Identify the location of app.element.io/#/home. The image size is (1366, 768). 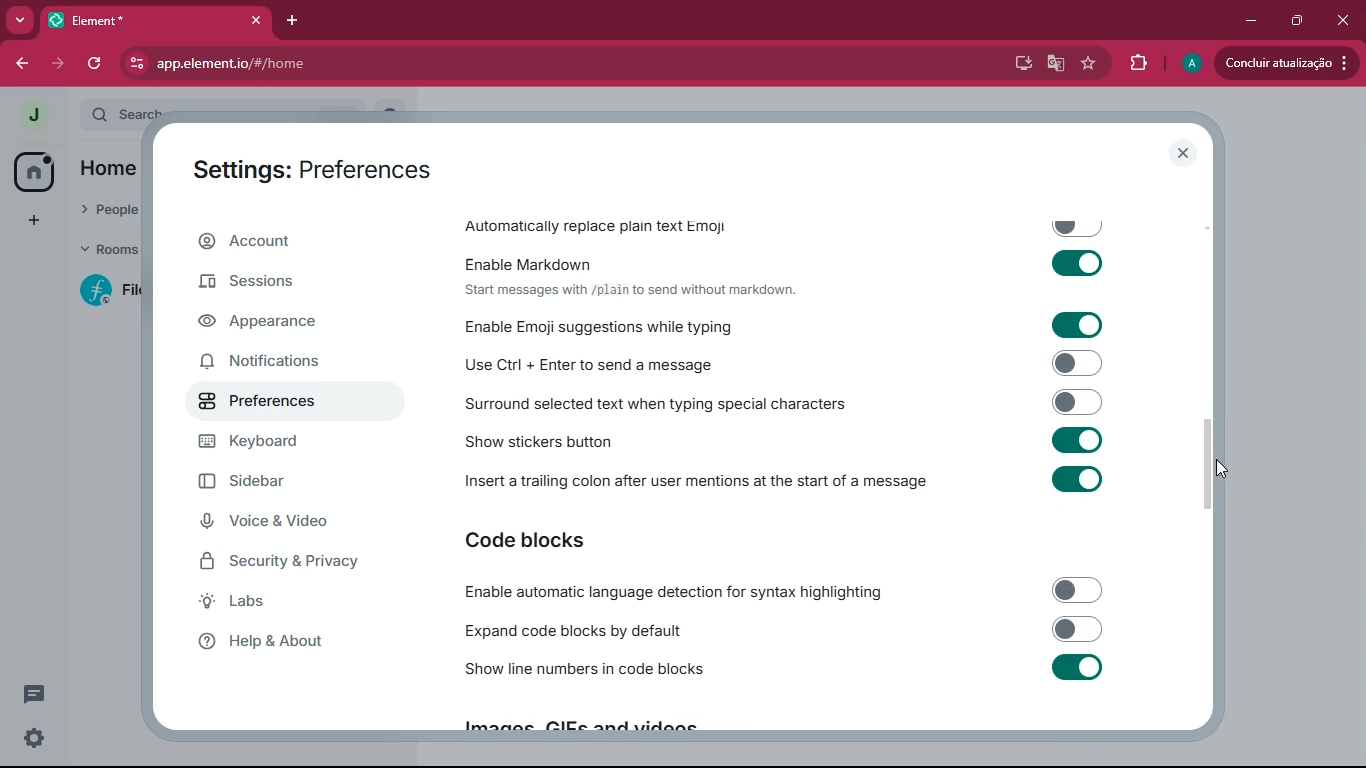
(318, 63).